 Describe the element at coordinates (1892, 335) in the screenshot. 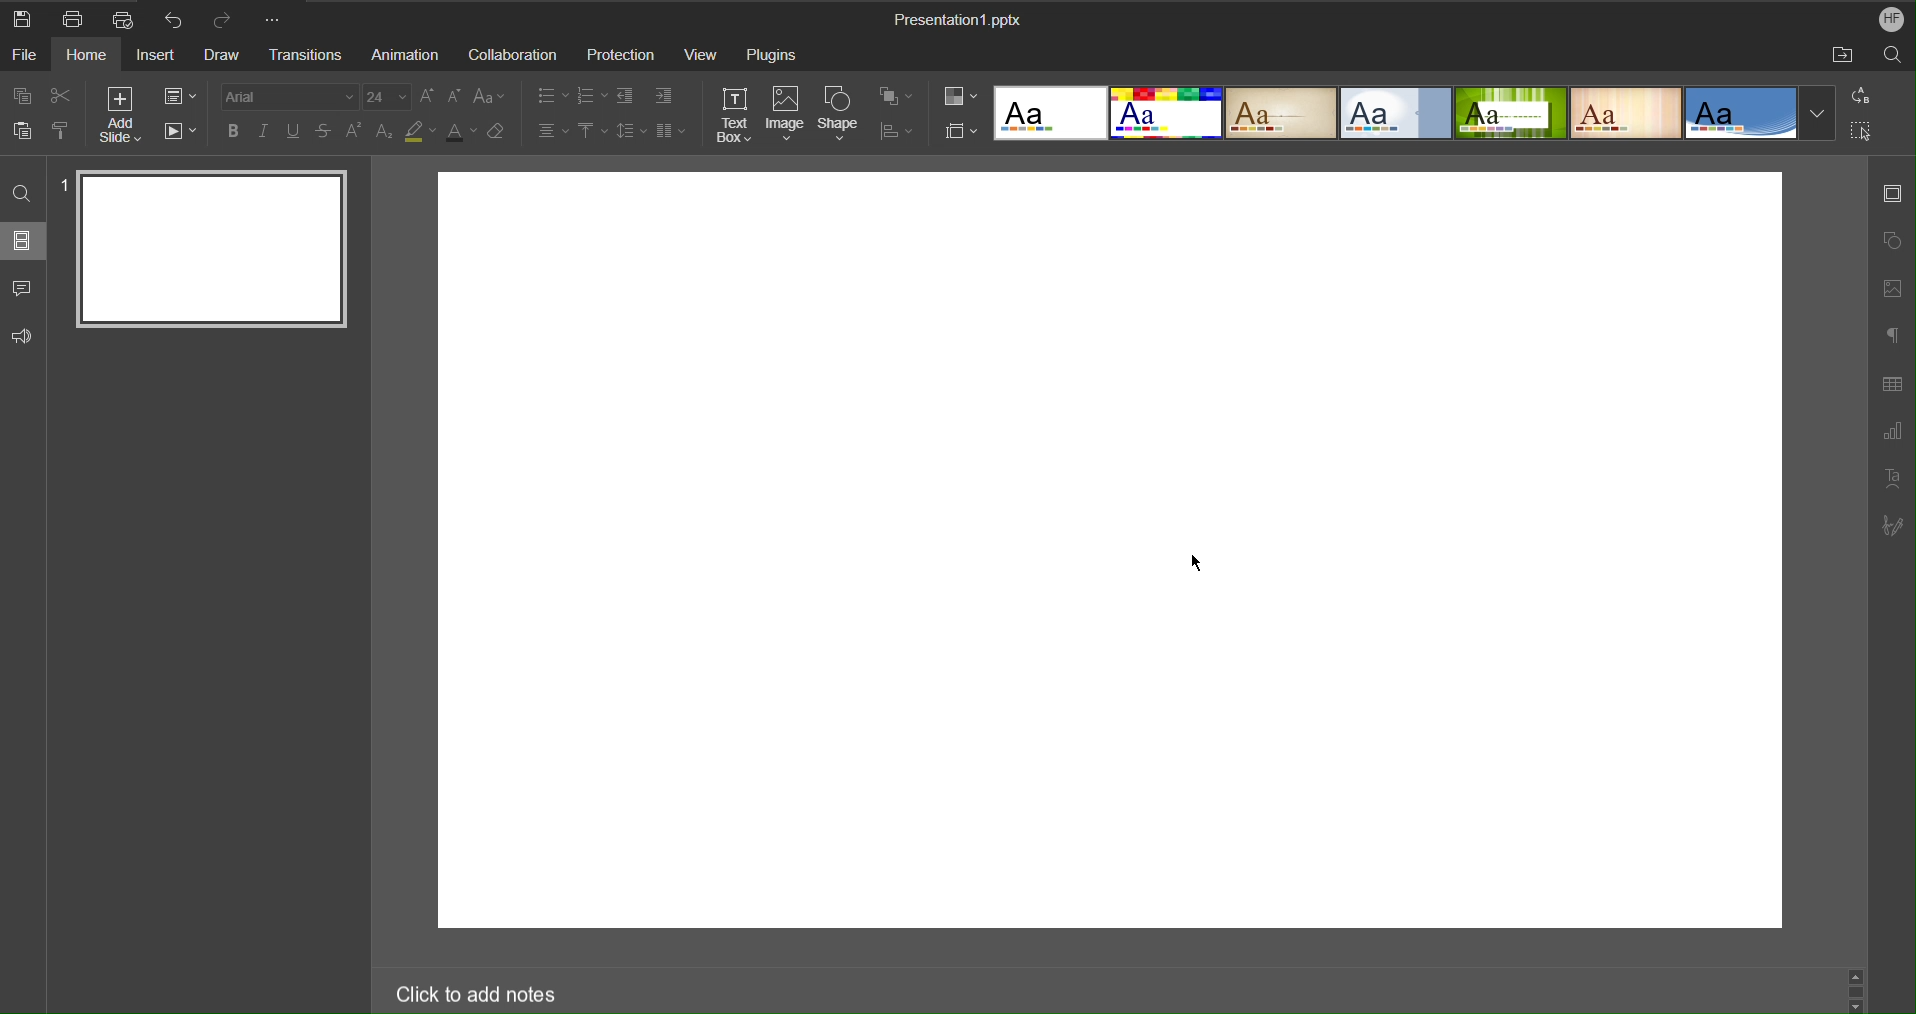

I see `Paragraph Settings` at that location.